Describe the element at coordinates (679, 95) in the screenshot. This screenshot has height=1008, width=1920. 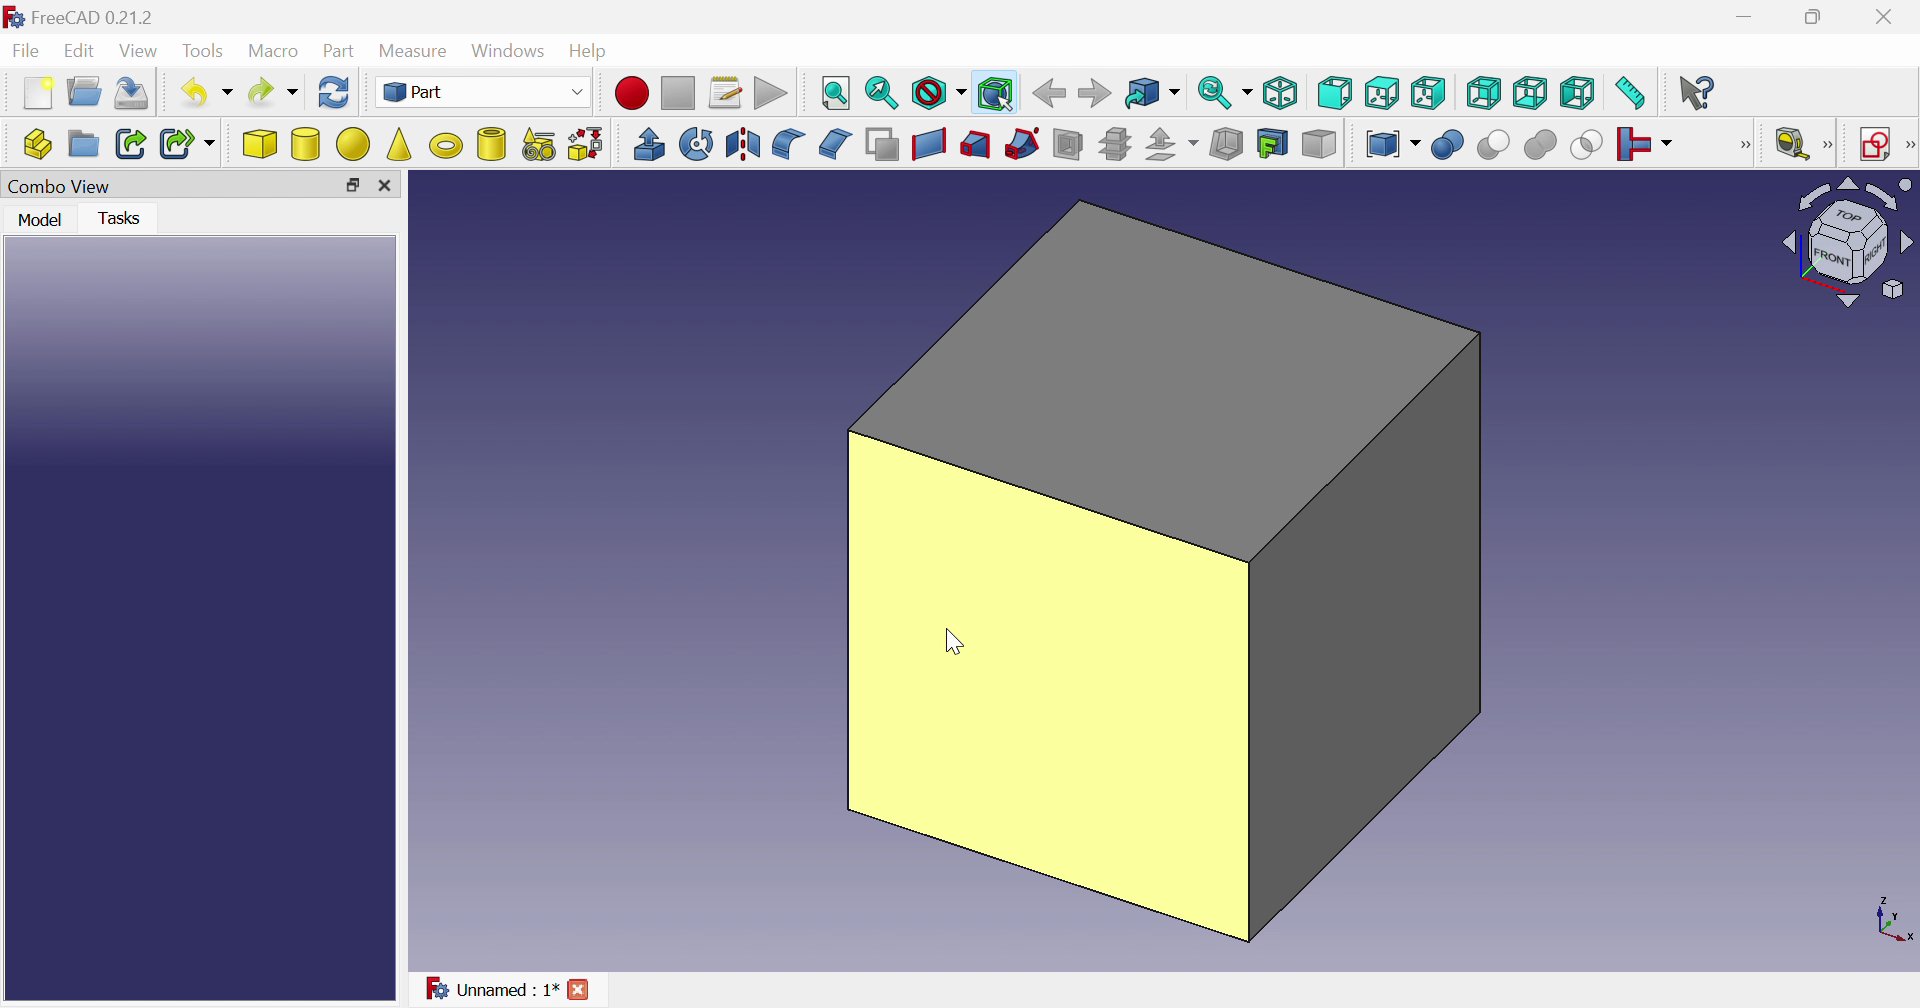
I see `Stop macro recording` at that location.